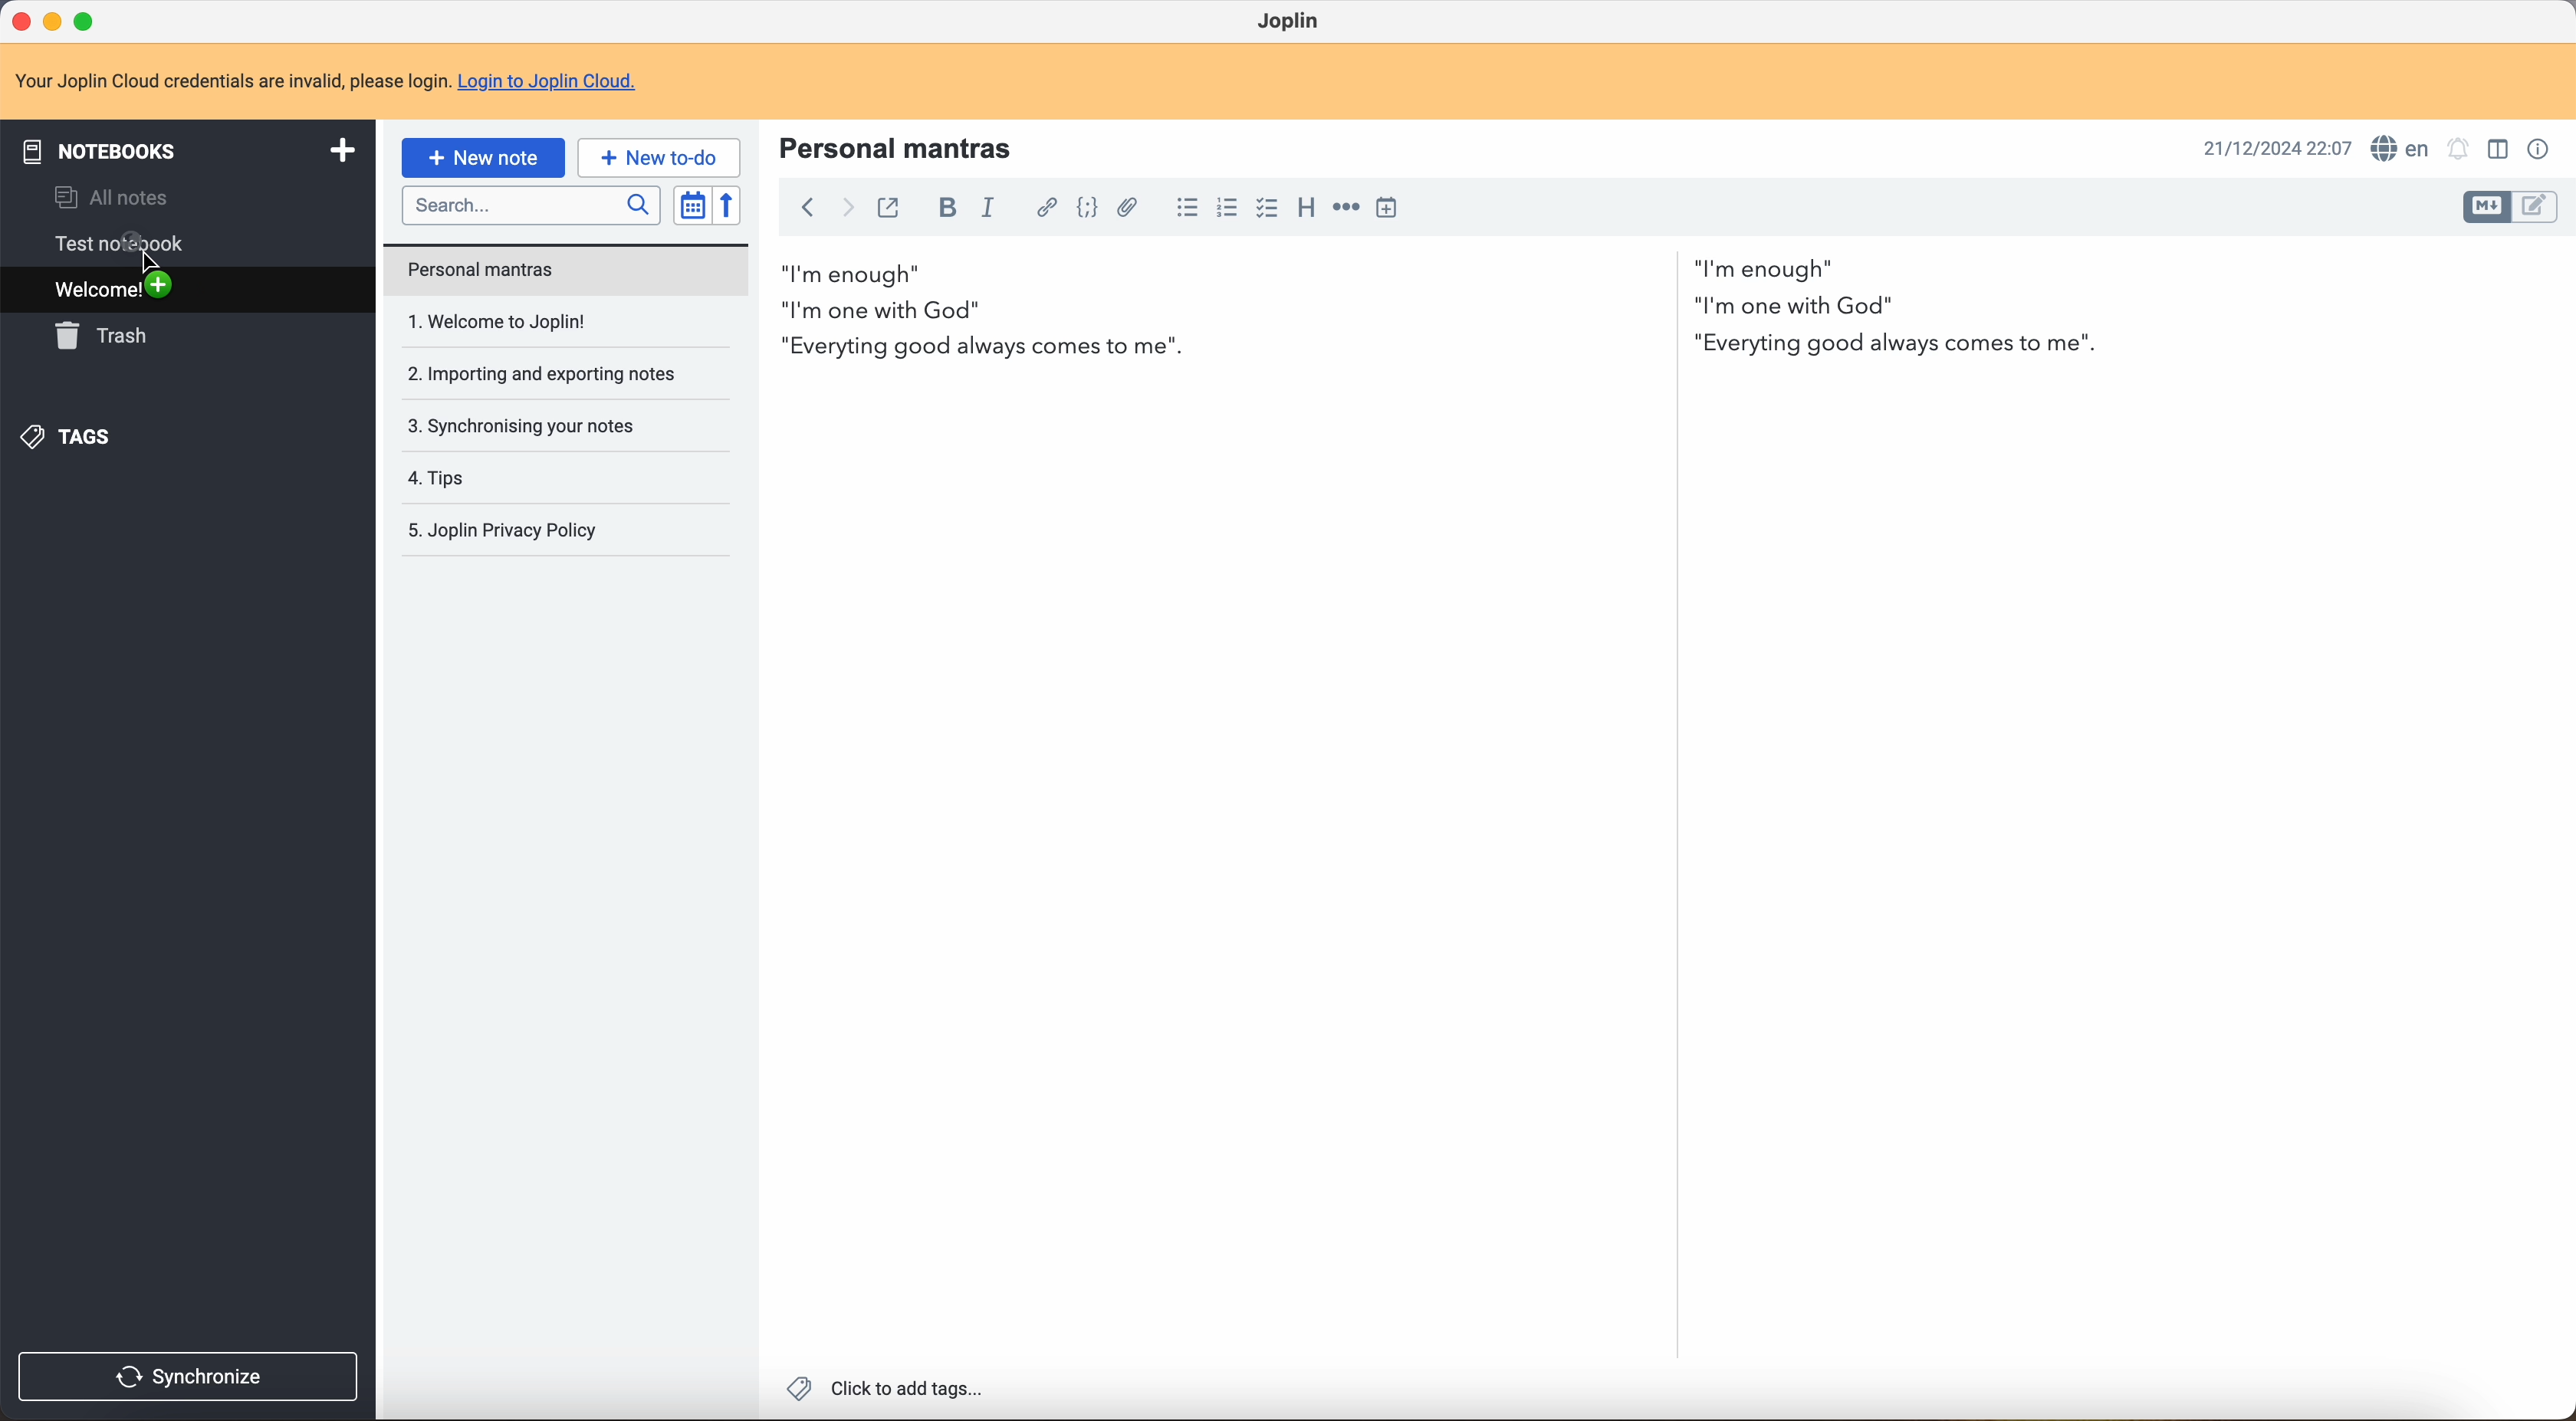 This screenshot has height=1421, width=2576. Describe the element at coordinates (539, 377) in the screenshot. I see `importing and exporting notes` at that location.